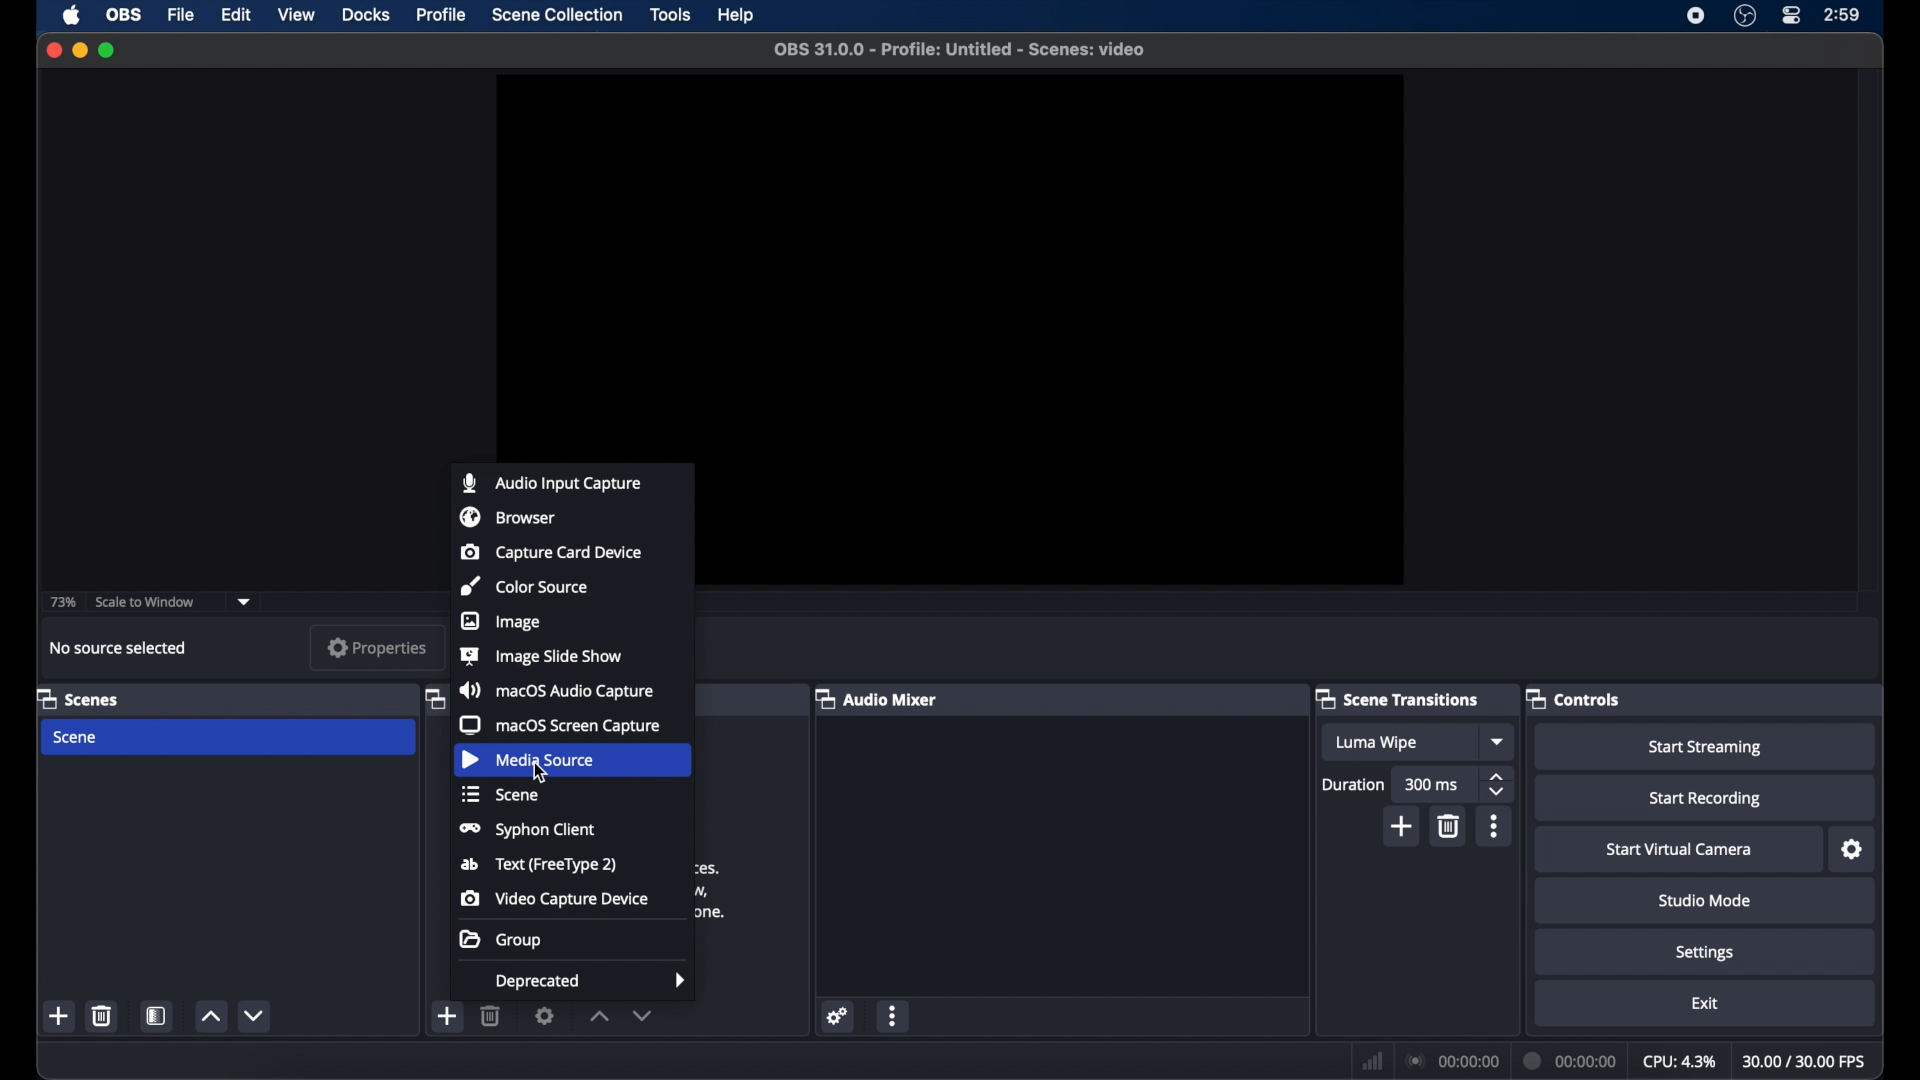 The image size is (1920, 1080). I want to click on settings, so click(838, 1017).